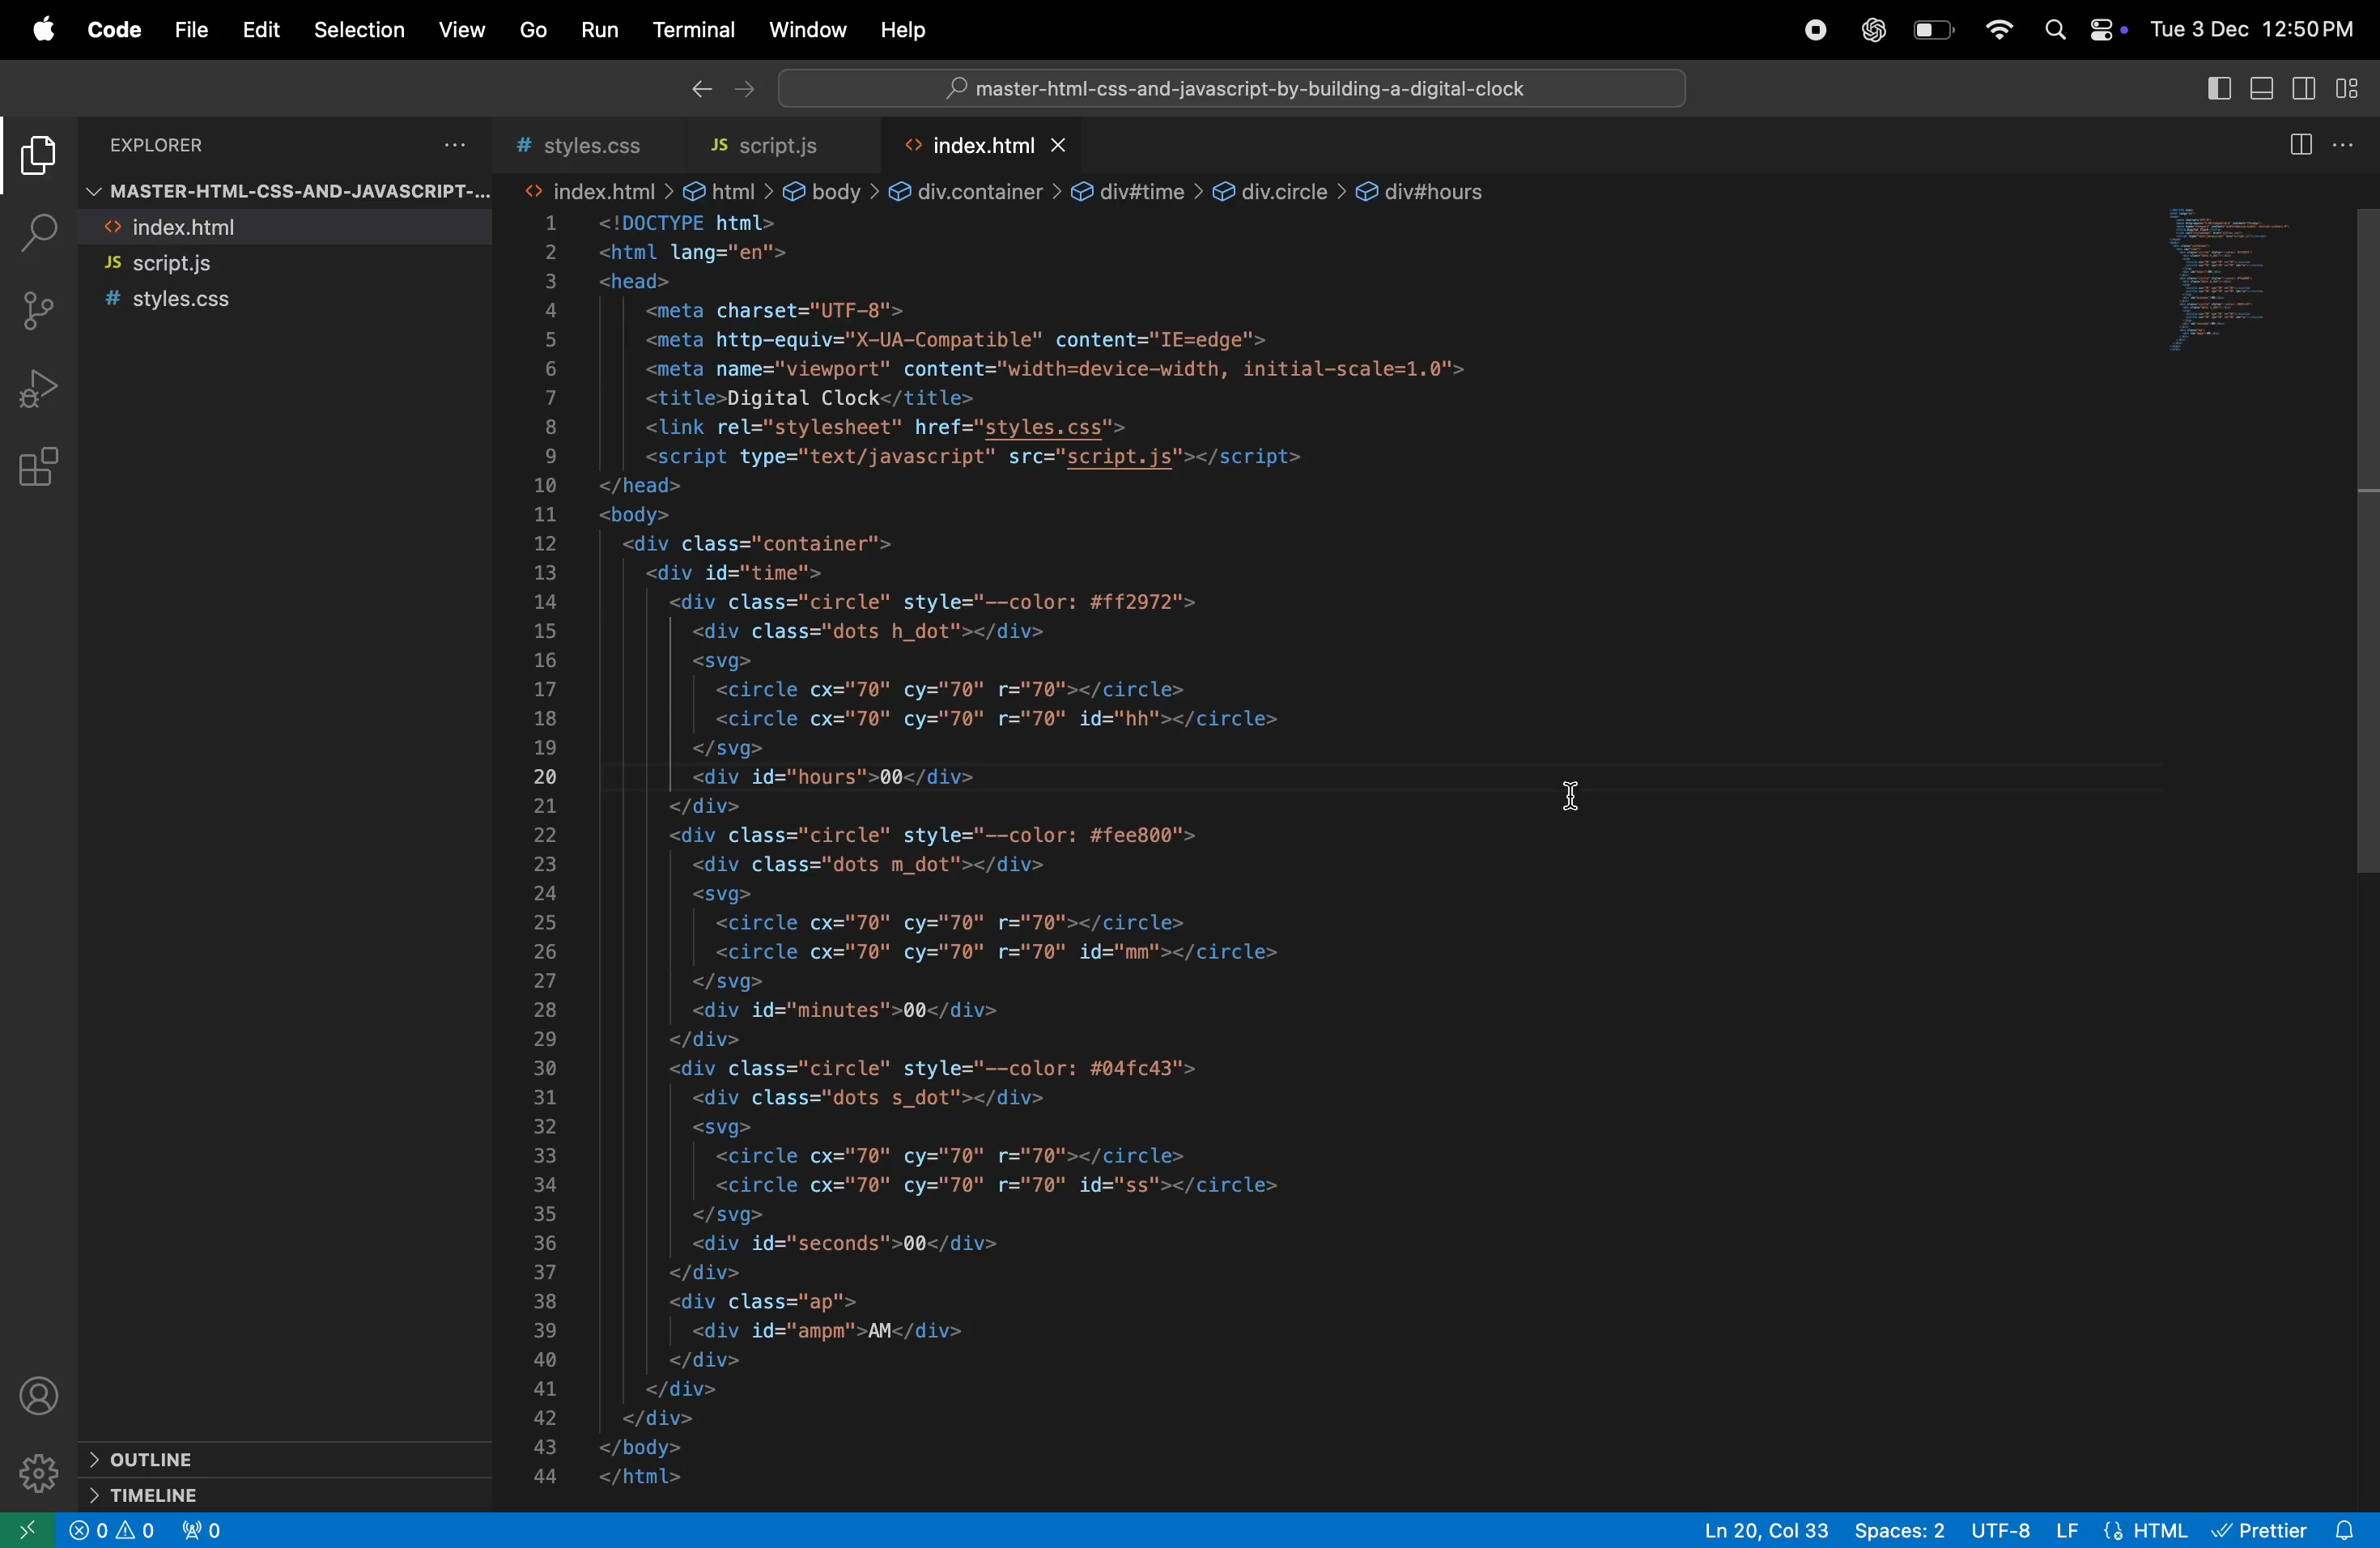 Image resolution: width=2380 pixels, height=1548 pixels. I want to click on cursor, so click(1578, 794).